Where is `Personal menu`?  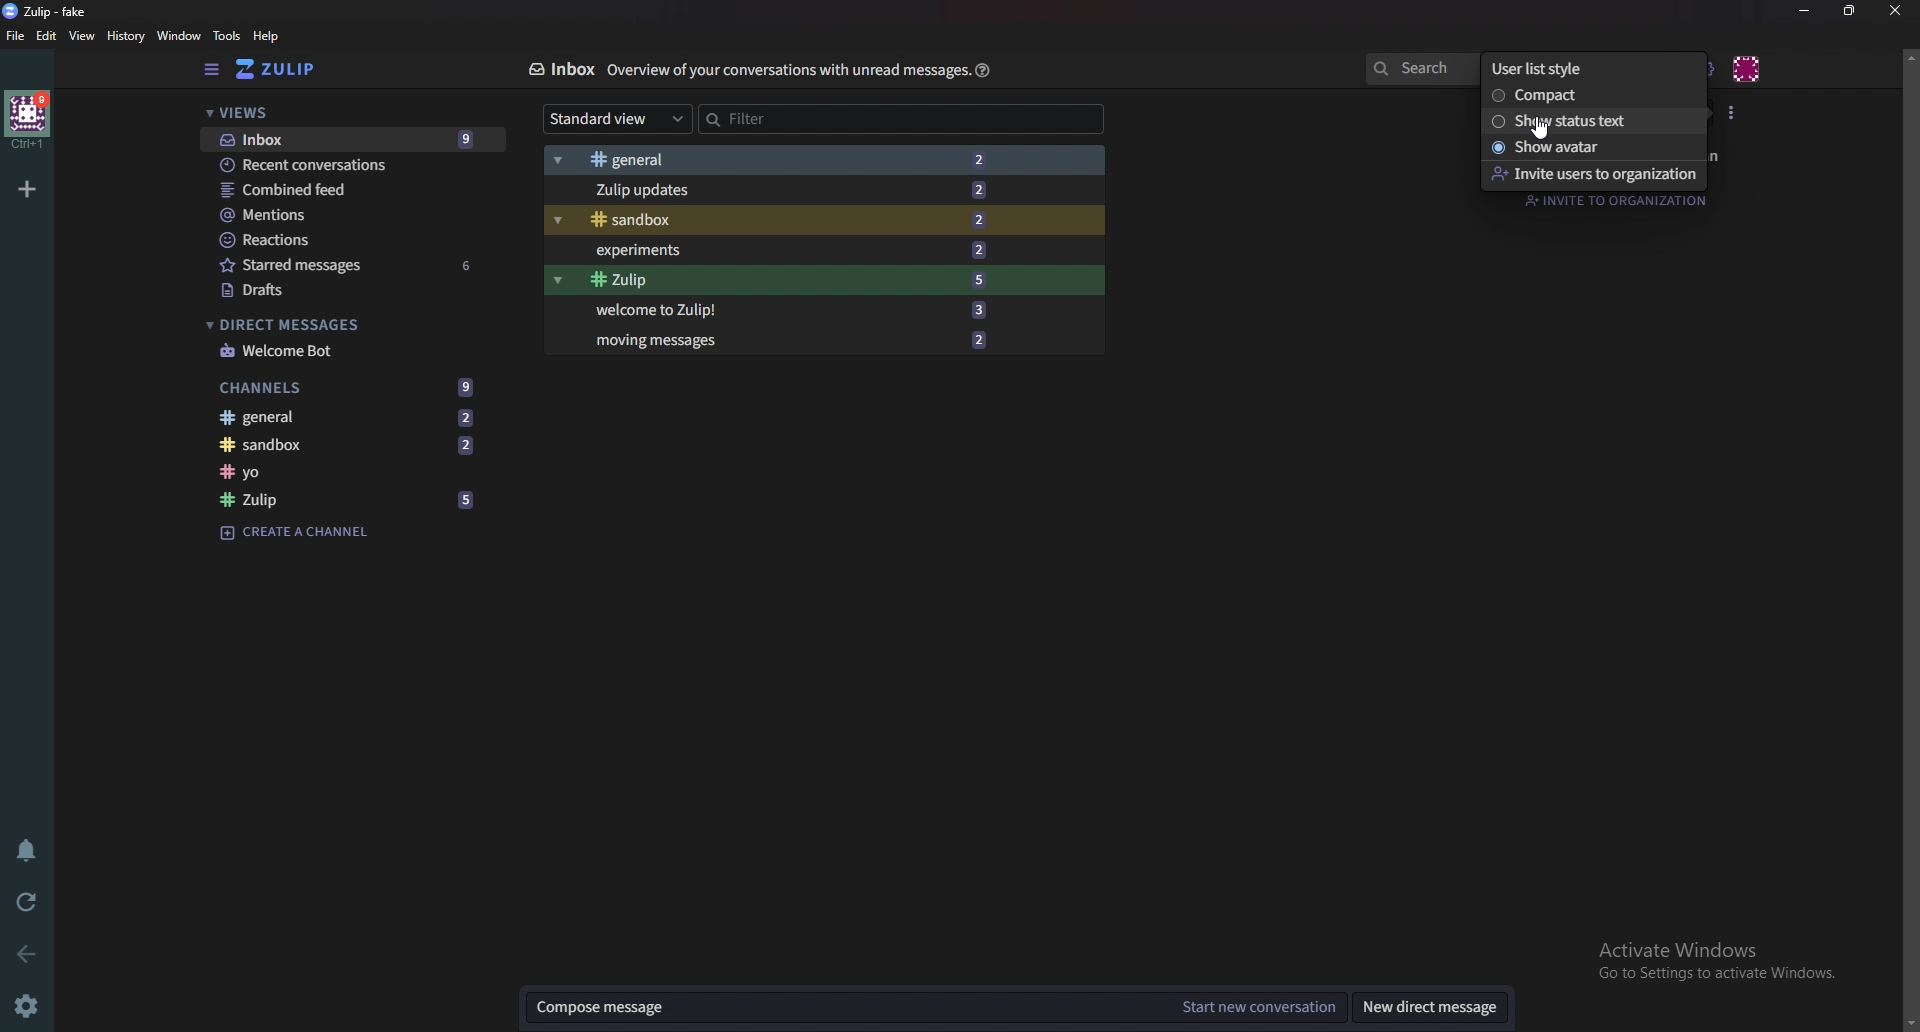 Personal menu is located at coordinates (1746, 70).